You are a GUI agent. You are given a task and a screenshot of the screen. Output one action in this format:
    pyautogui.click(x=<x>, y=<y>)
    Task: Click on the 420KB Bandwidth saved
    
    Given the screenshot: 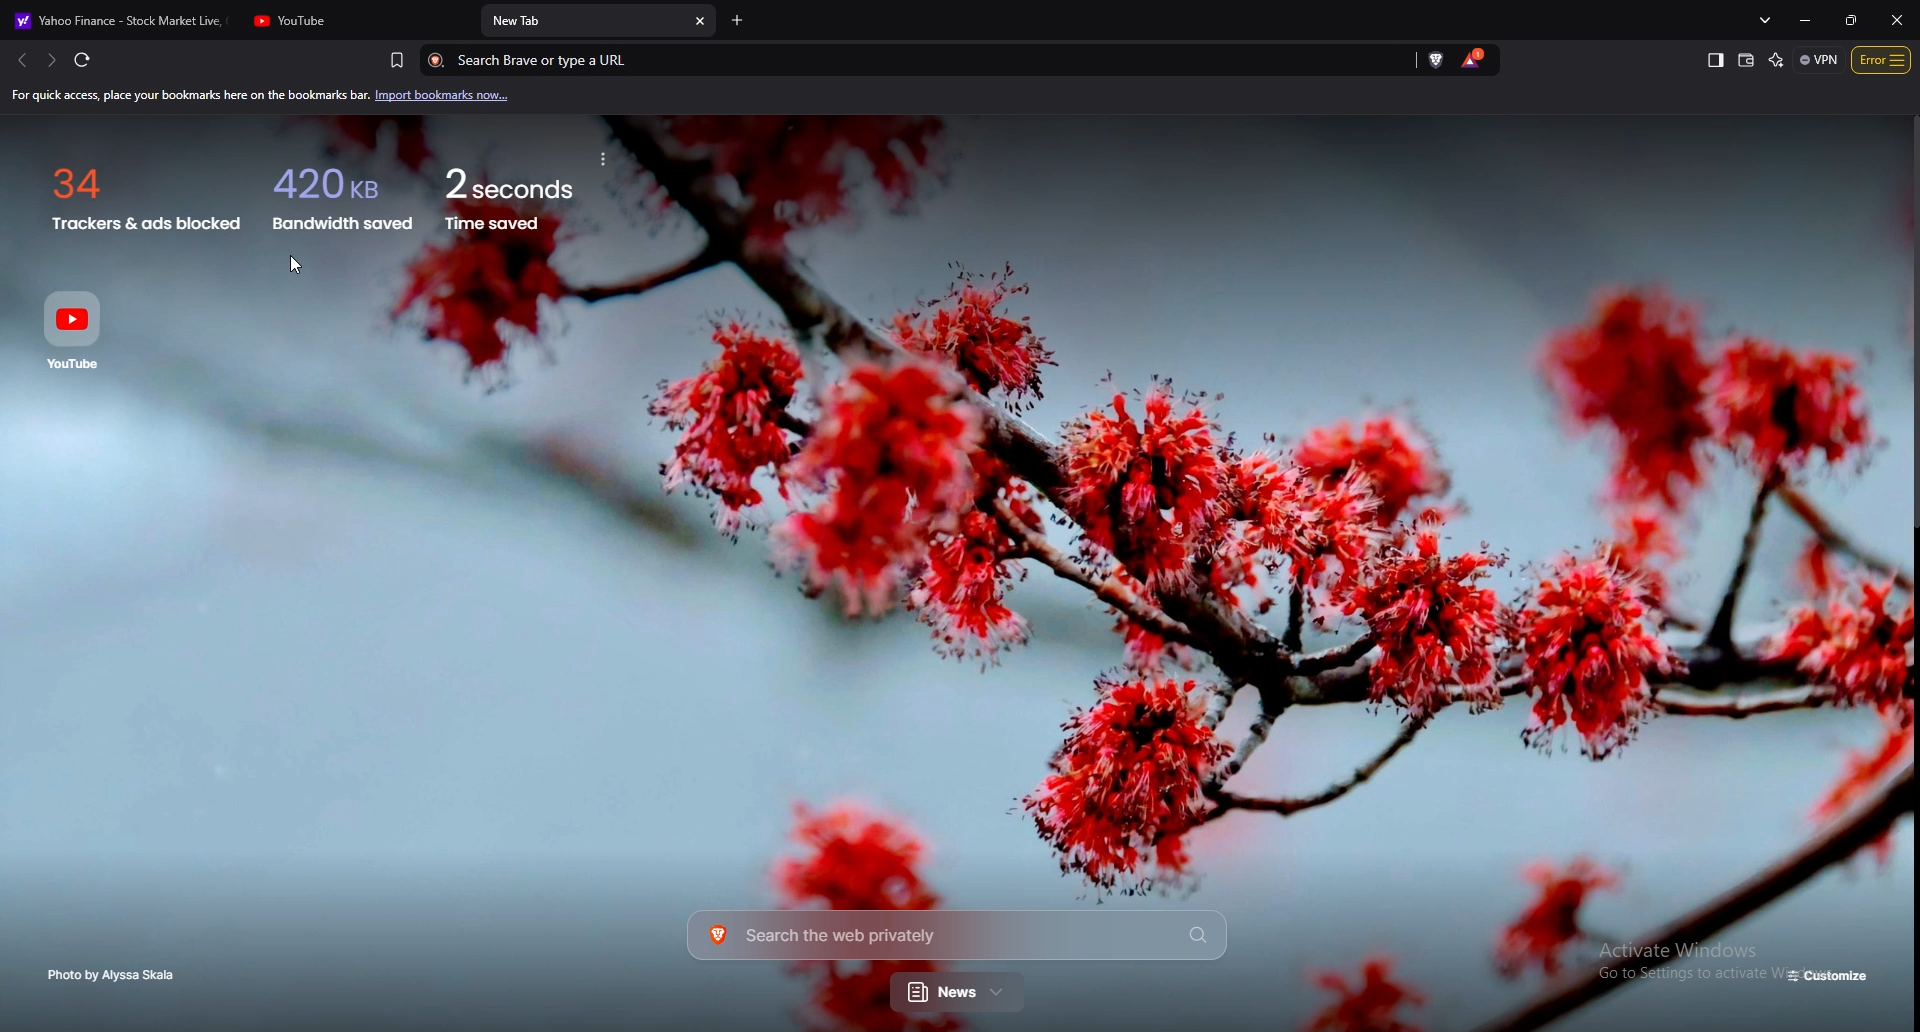 What is the action you would take?
    pyautogui.click(x=339, y=193)
    